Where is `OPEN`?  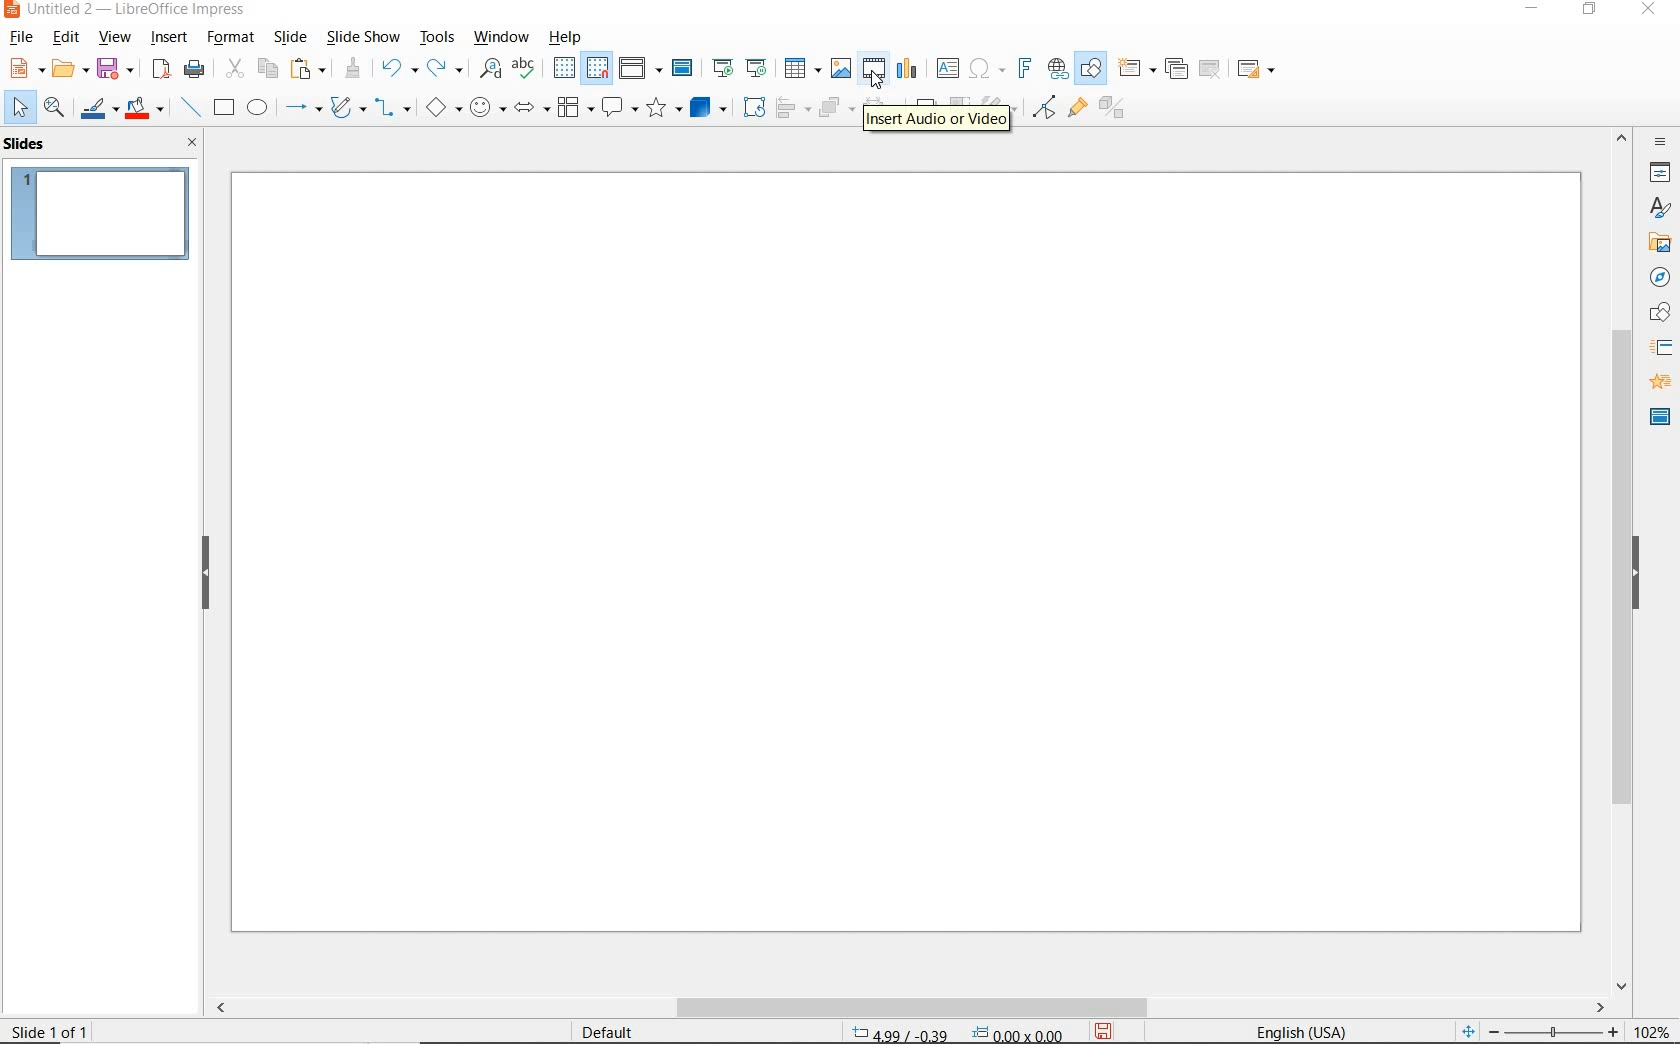 OPEN is located at coordinates (70, 70).